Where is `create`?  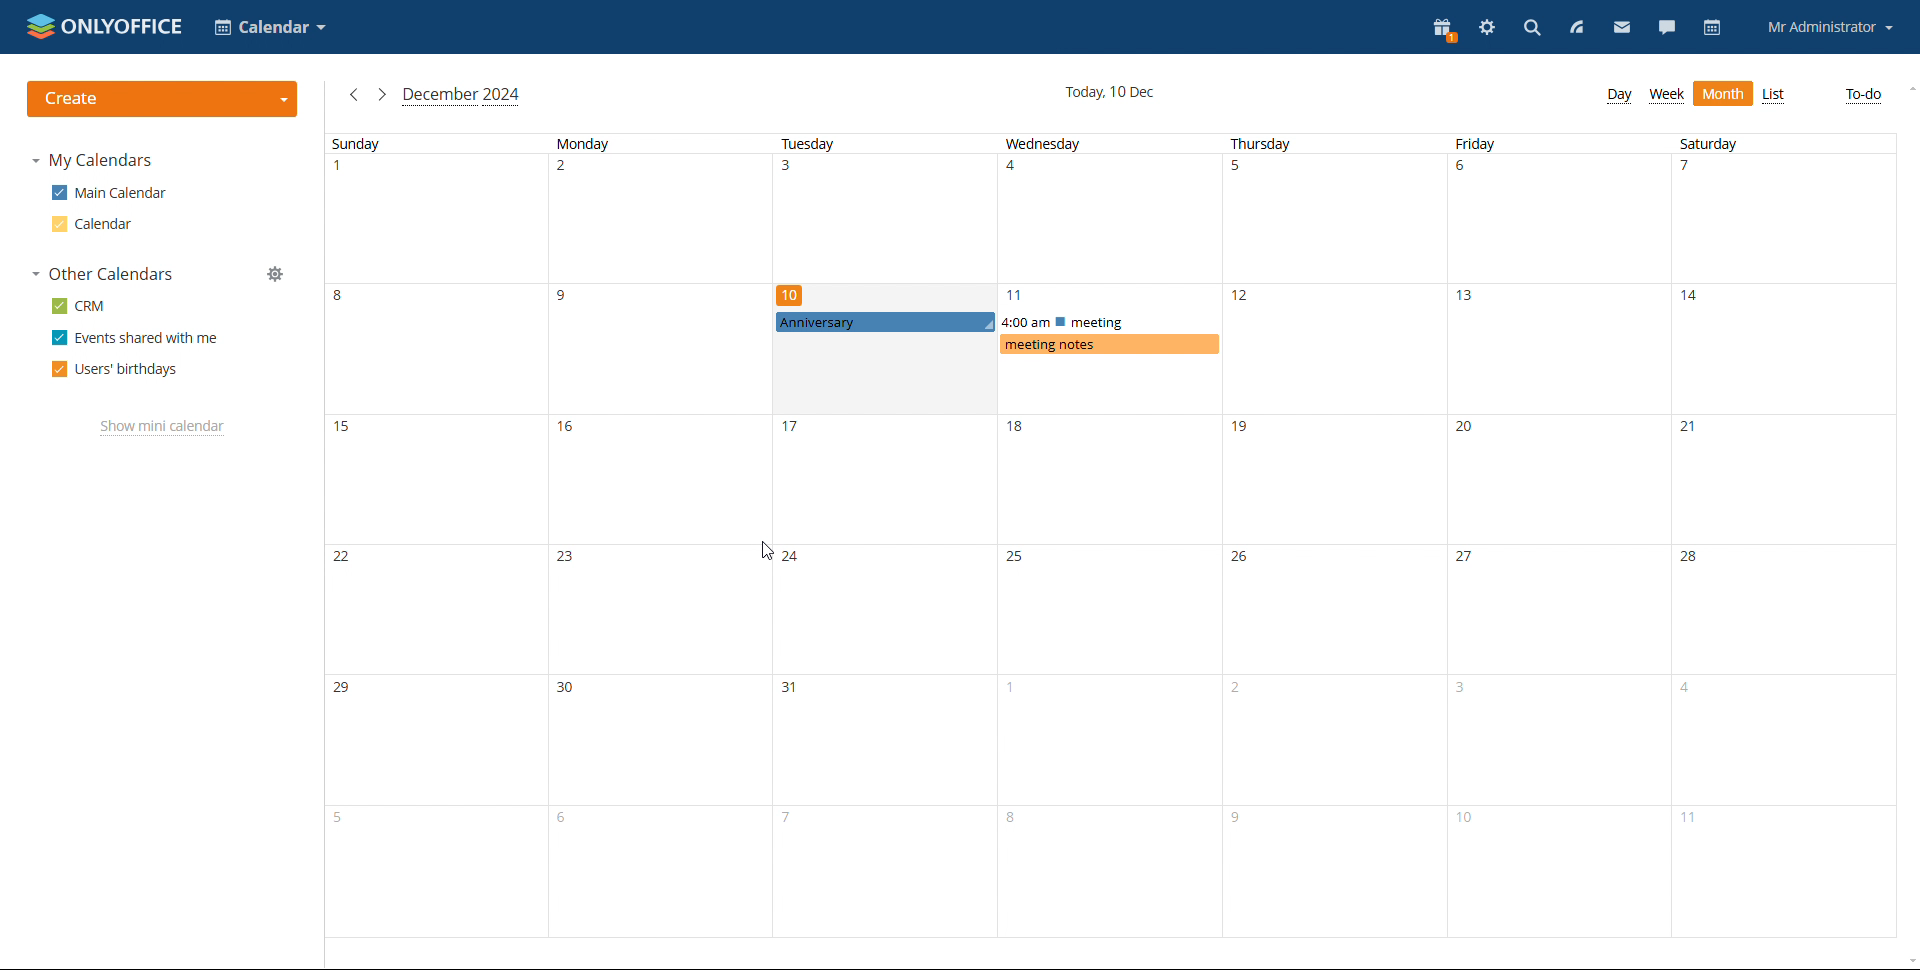
create is located at coordinates (163, 99).